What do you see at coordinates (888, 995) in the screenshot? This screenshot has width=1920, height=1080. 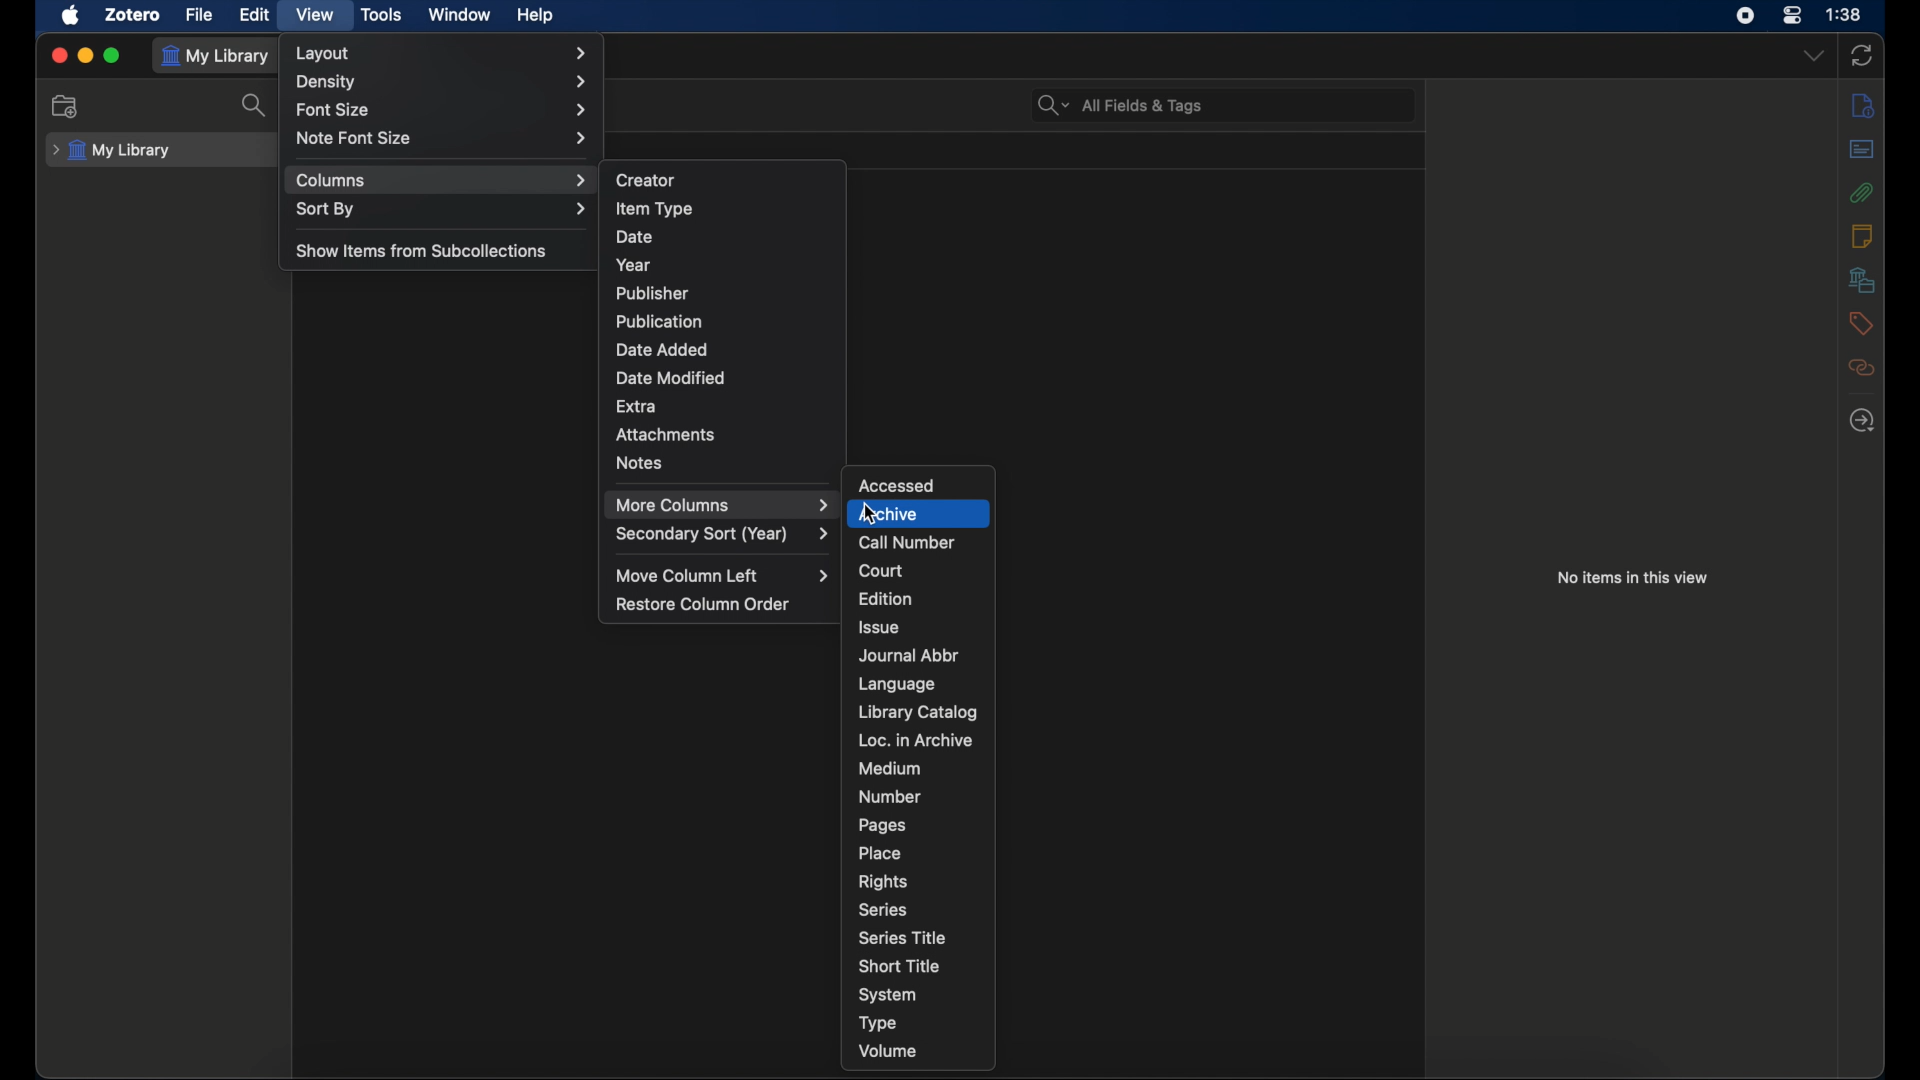 I see `system` at bounding box center [888, 995].